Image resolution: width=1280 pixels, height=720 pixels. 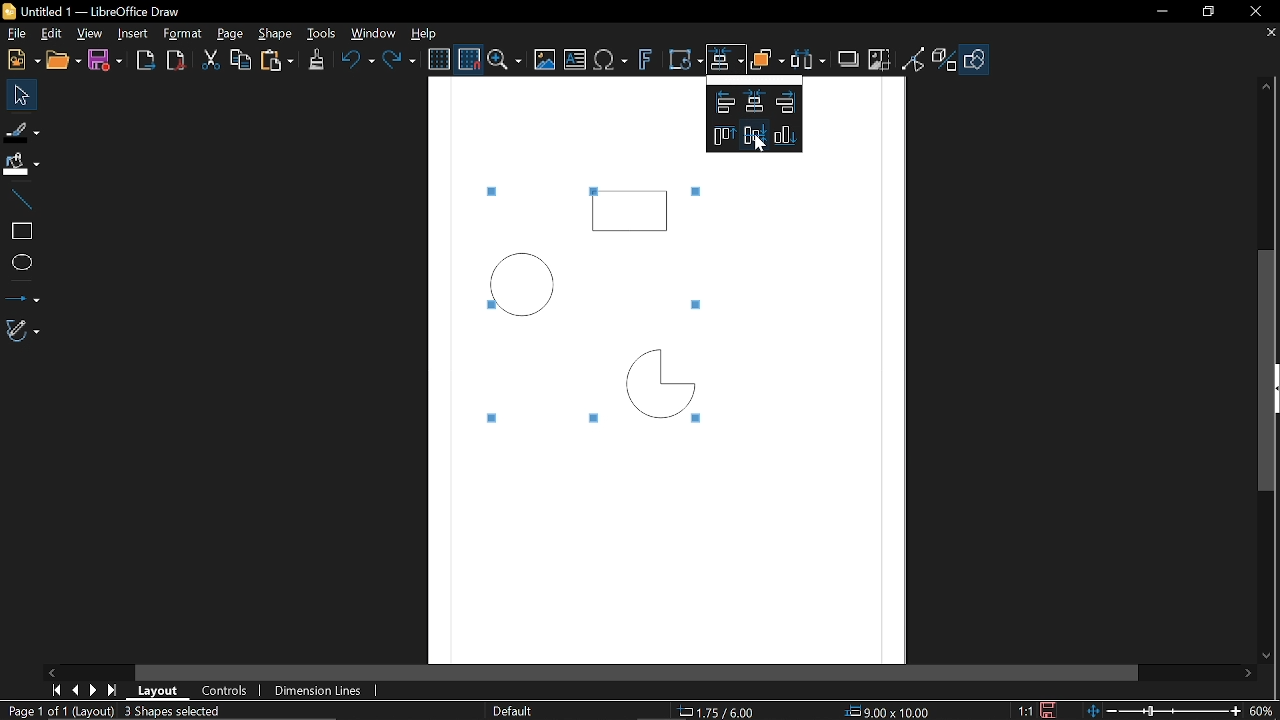 What do you see at coordinates (1161, 11) in the screenshot?
I see `Minimize` at bounding box center [1161, 11].